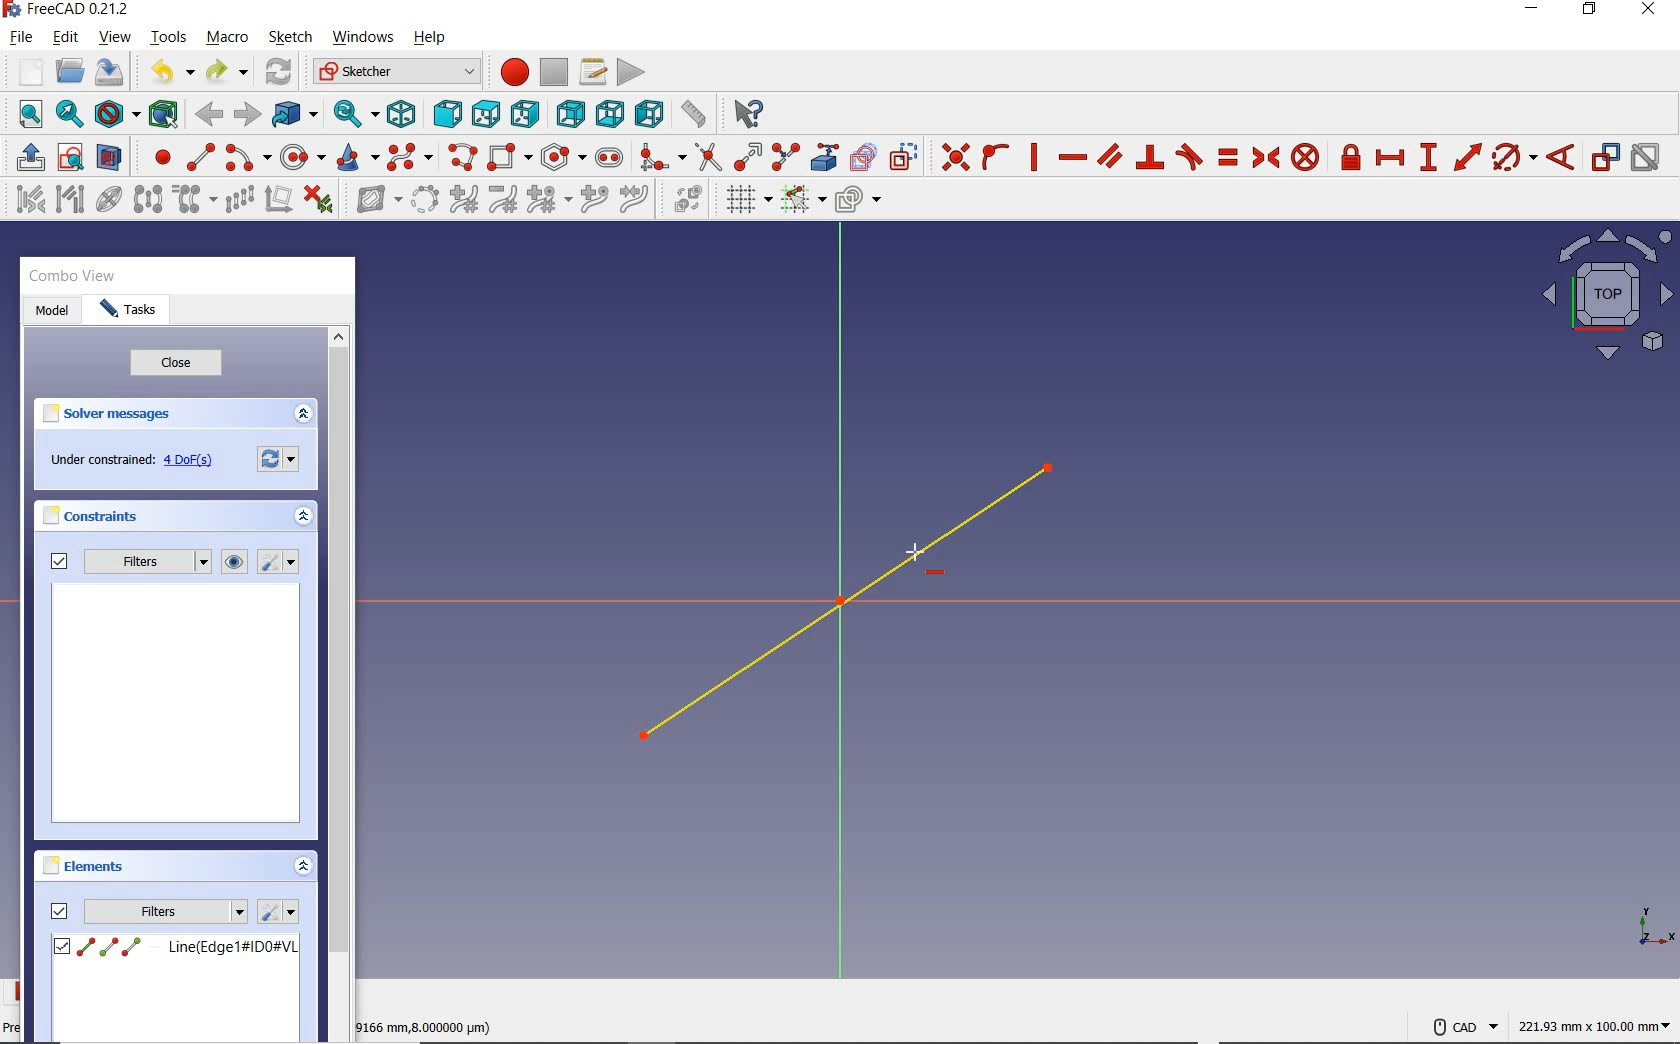 The height and width of the screenshot is (1044, 1680). Describe the element at coordinates (515, 71) in the screenshot. I see `MACRO RECORDING` at that location.